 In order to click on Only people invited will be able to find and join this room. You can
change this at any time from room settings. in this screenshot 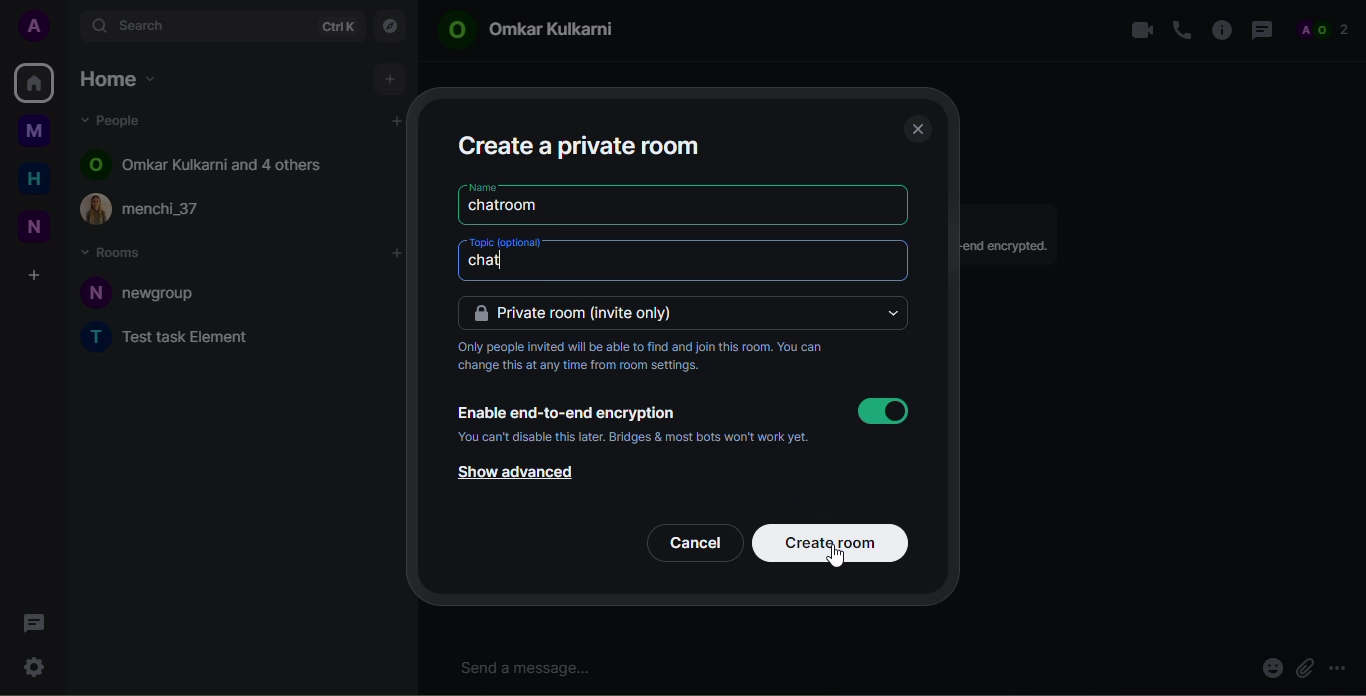, I will do `click(652, 359)`.